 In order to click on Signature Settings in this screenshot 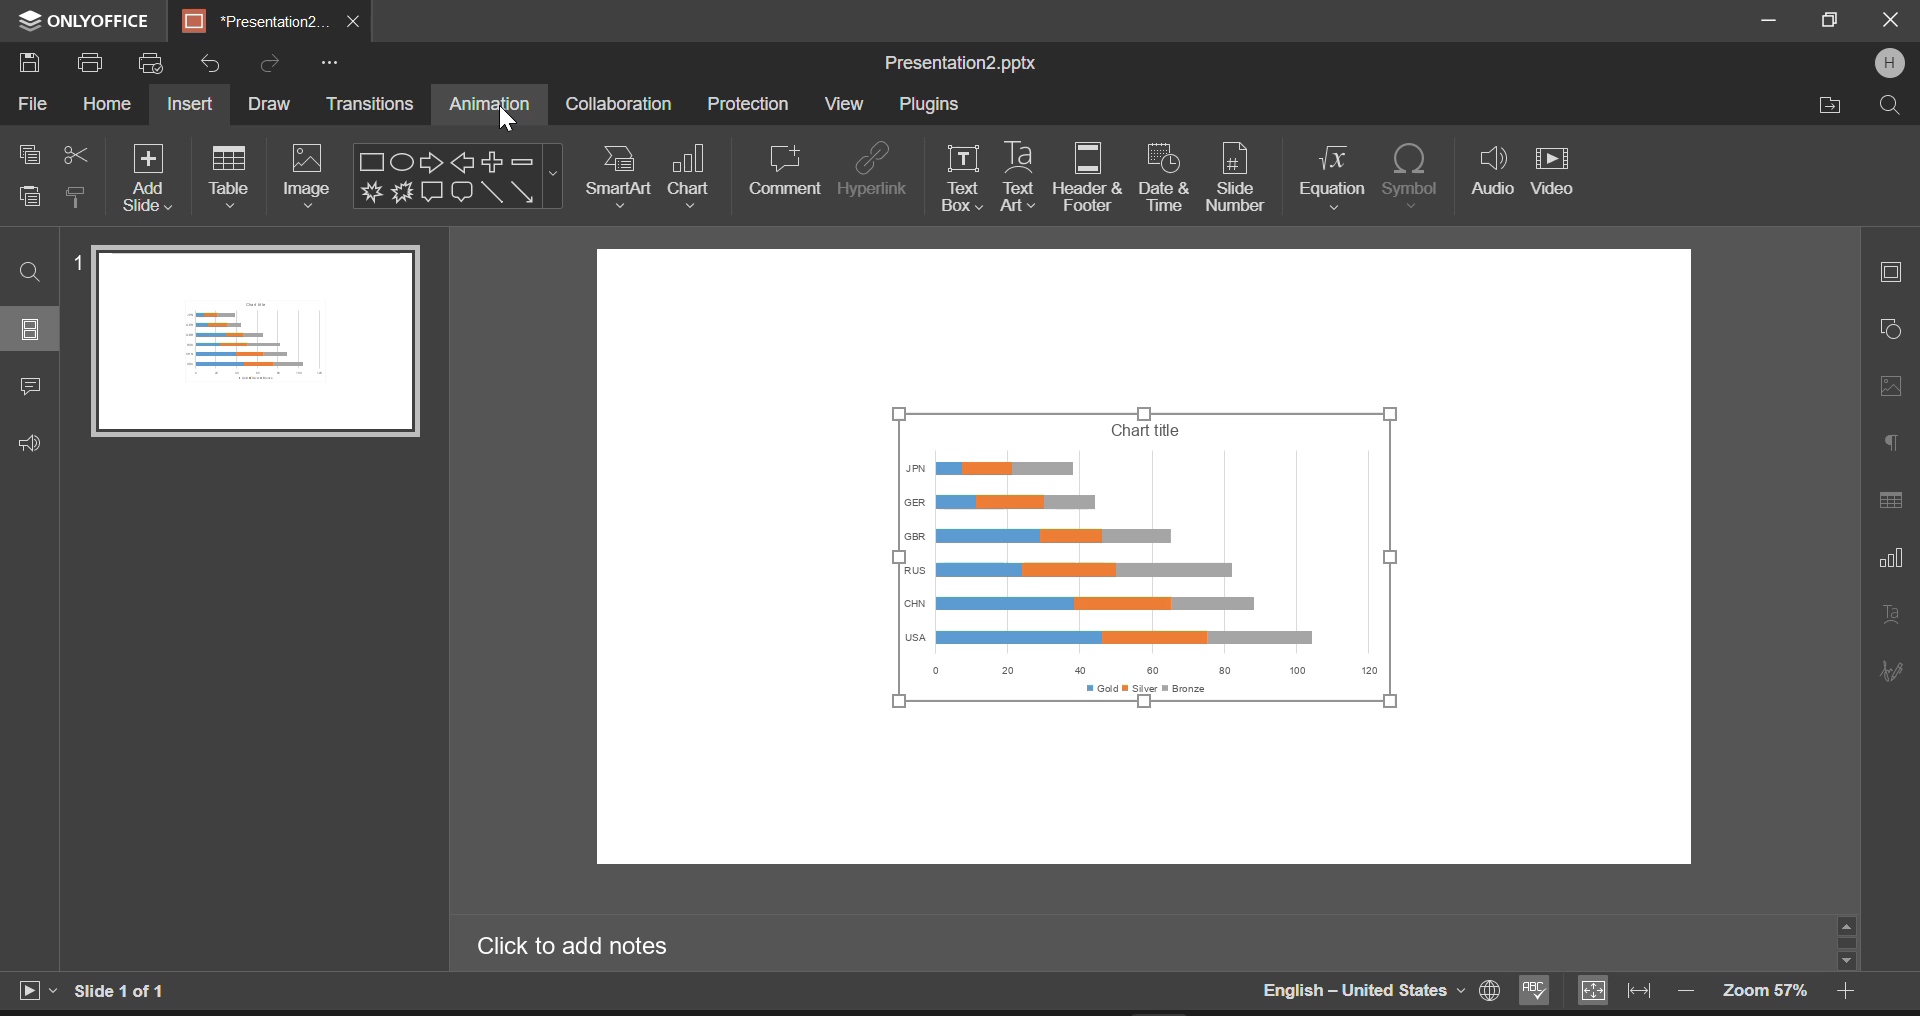, I will do `click(1889, 670)`.